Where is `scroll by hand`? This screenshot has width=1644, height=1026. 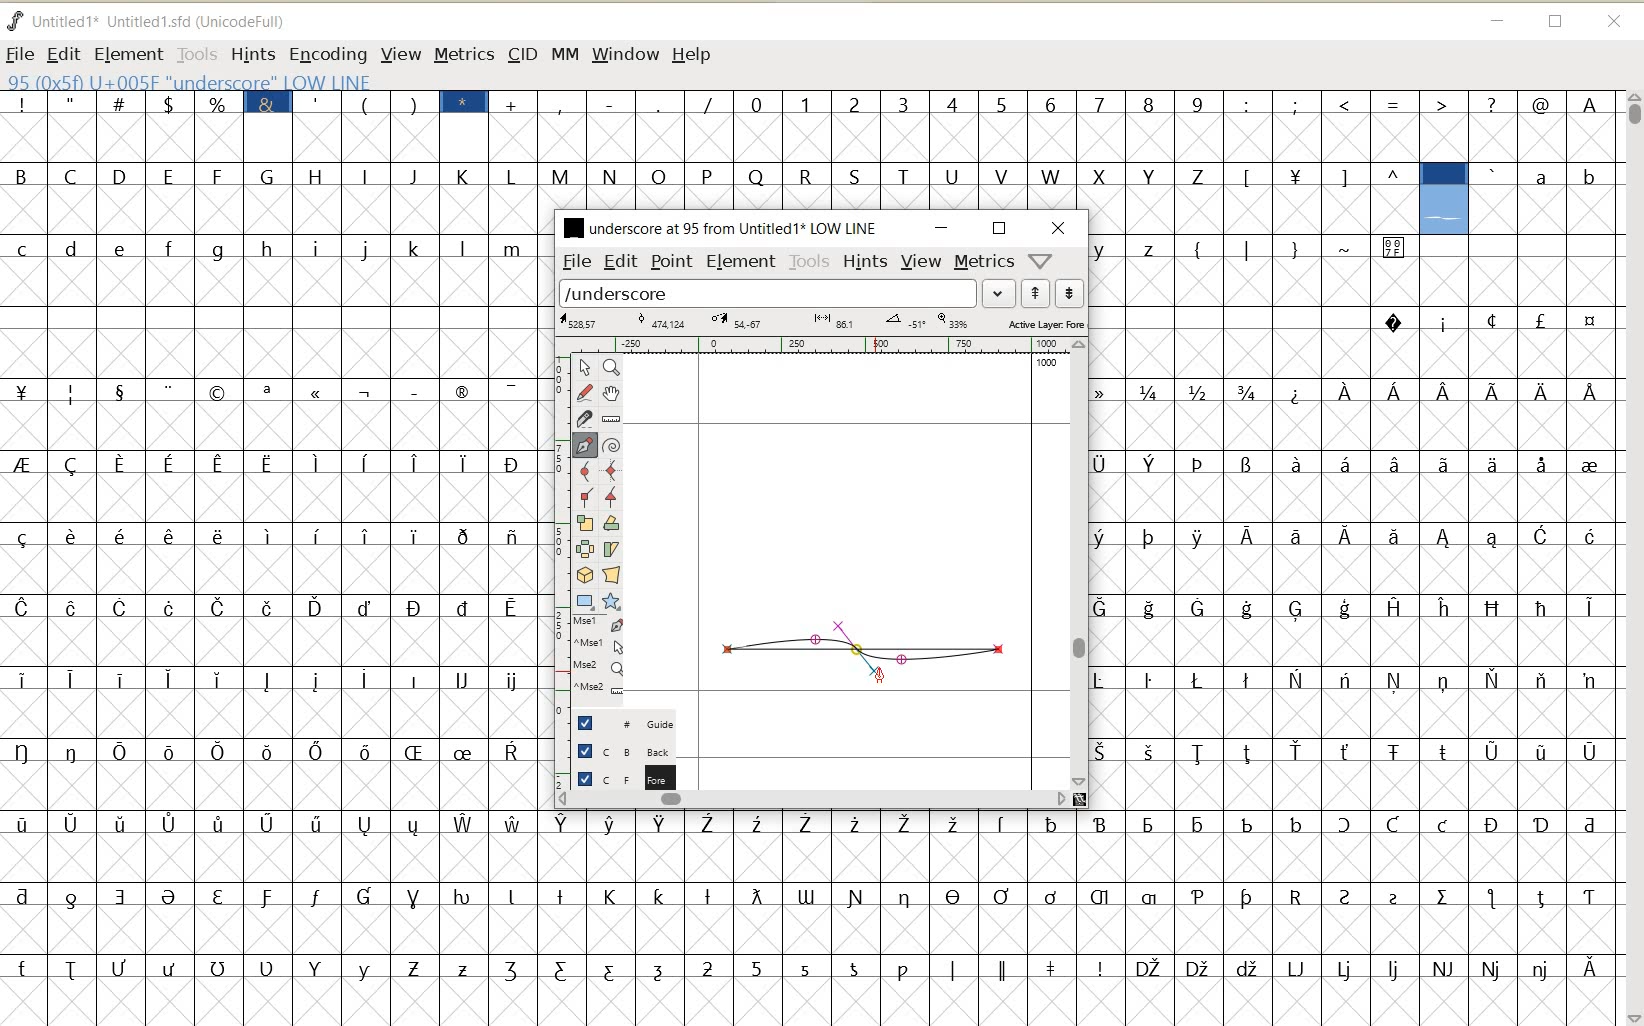 scroll by hand is located at coordinates (613, 393).